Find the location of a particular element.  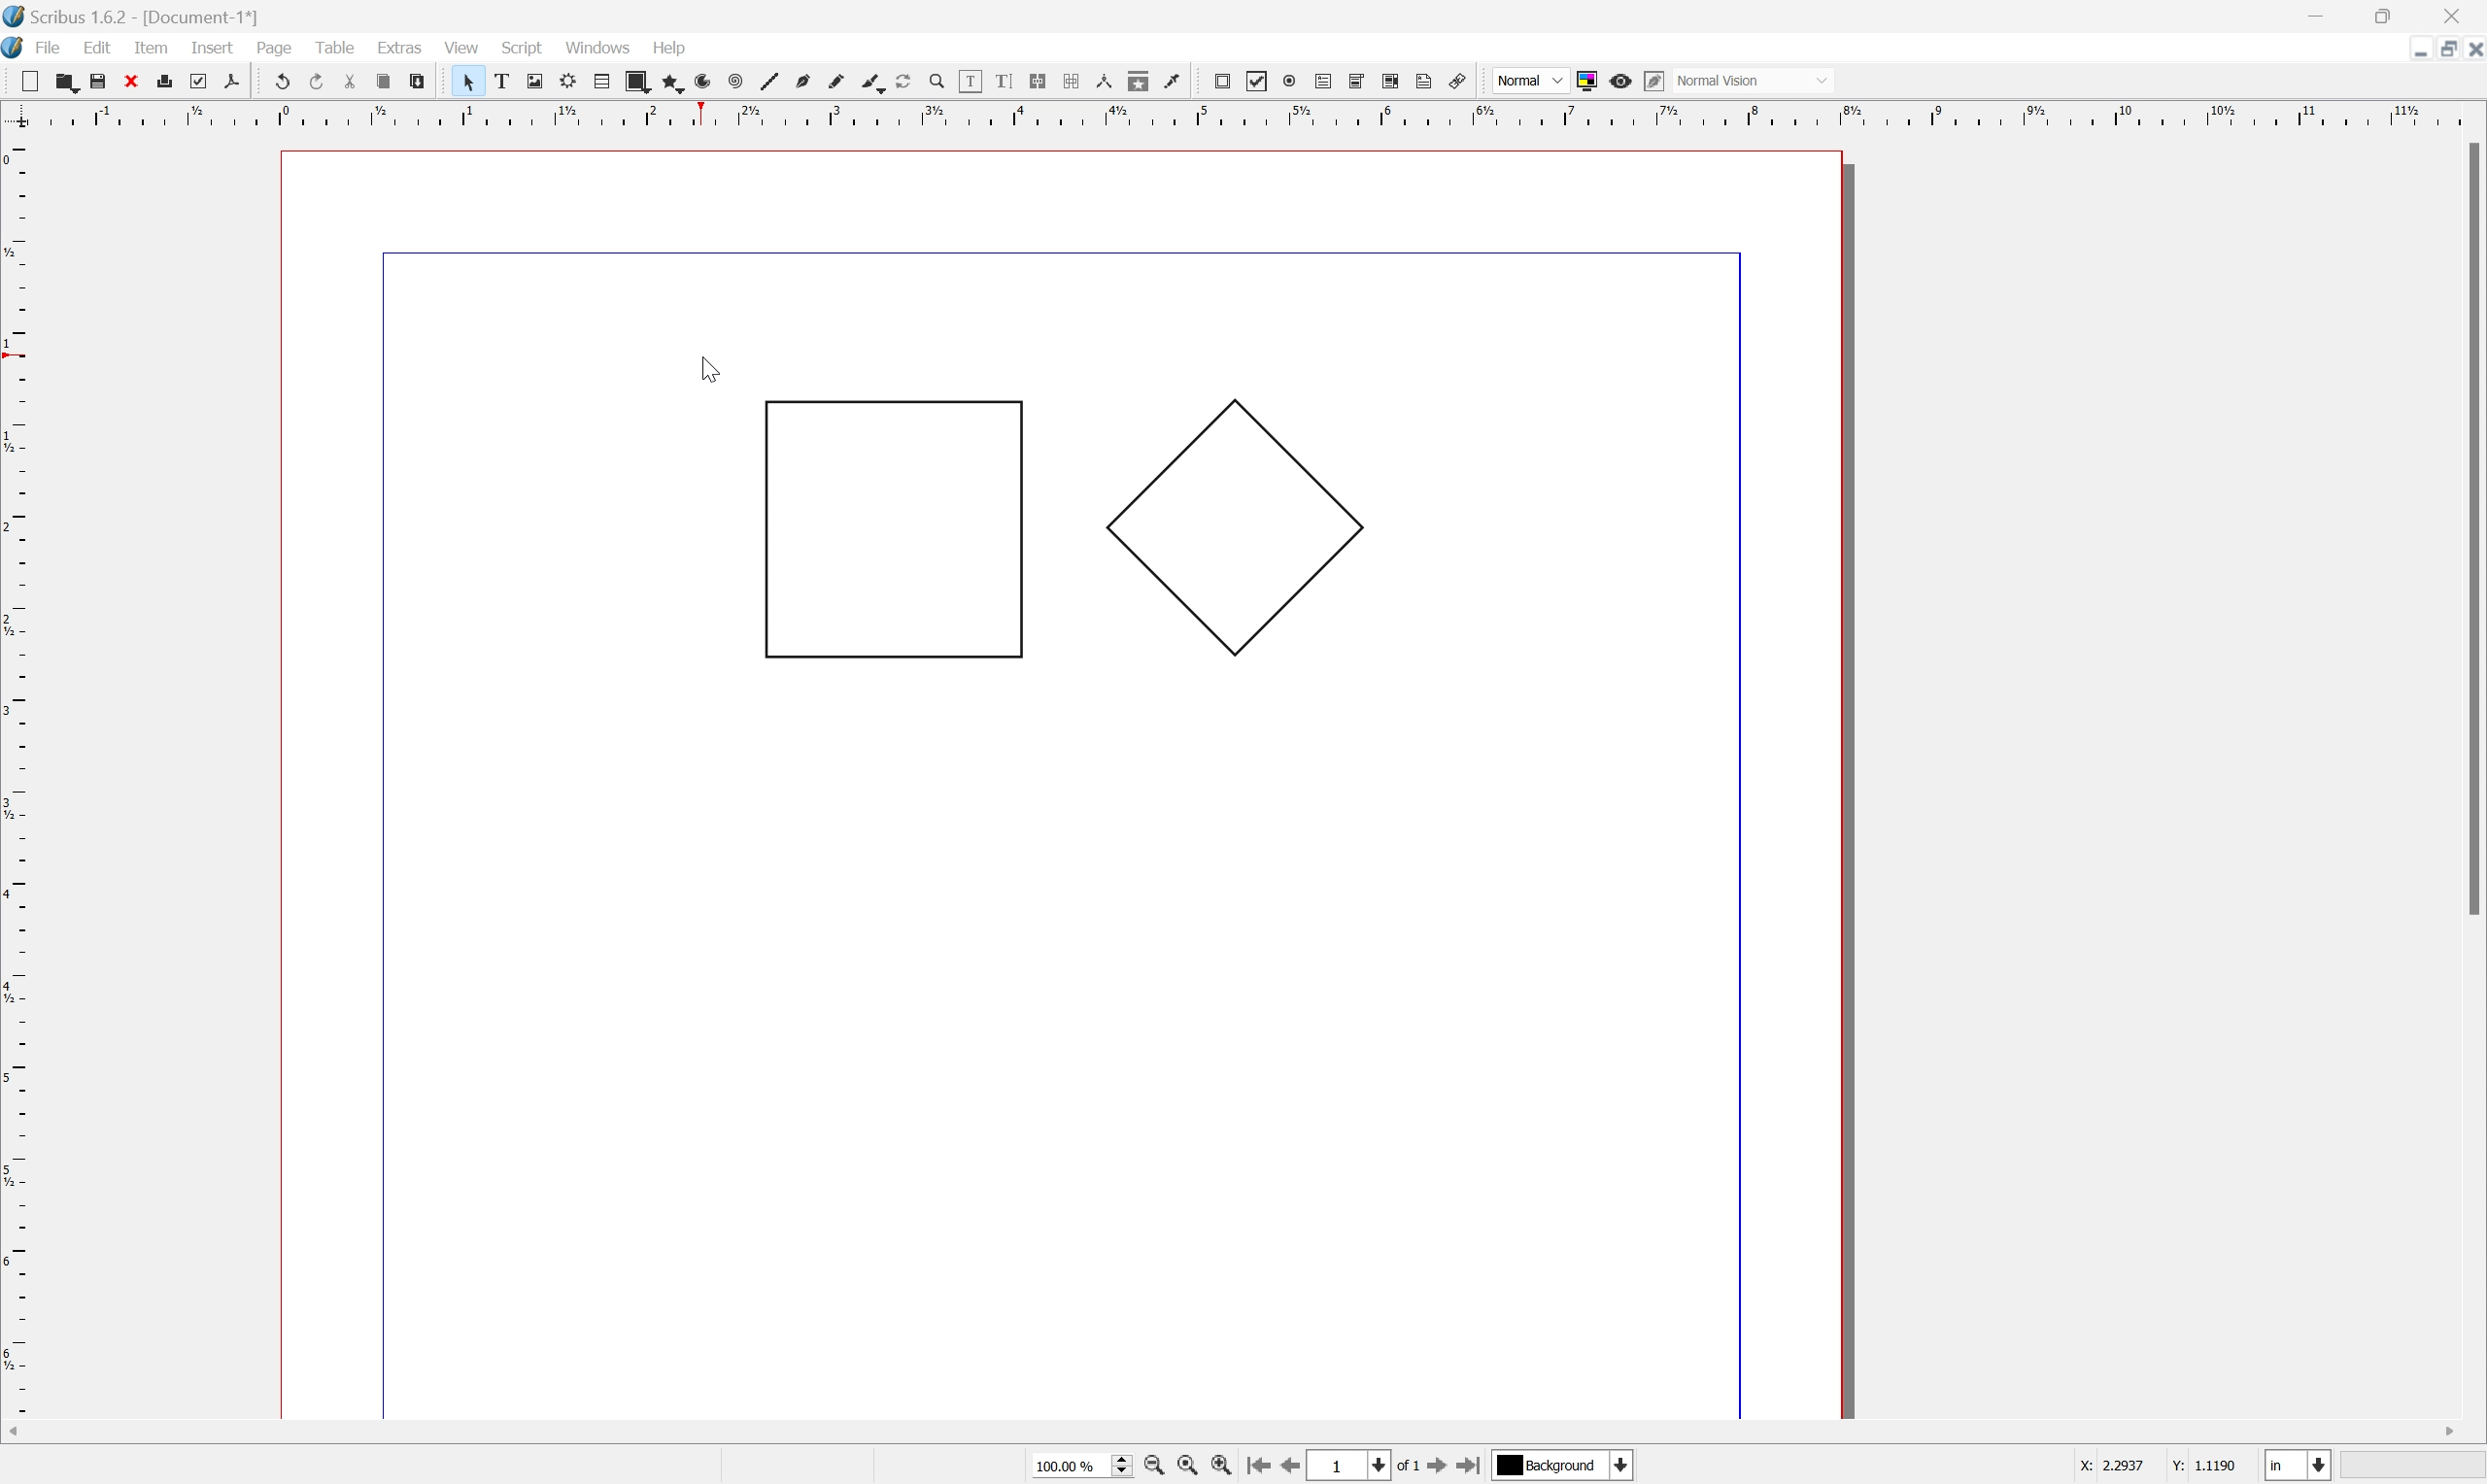

Minimize is located at coordinates (2411, 51).